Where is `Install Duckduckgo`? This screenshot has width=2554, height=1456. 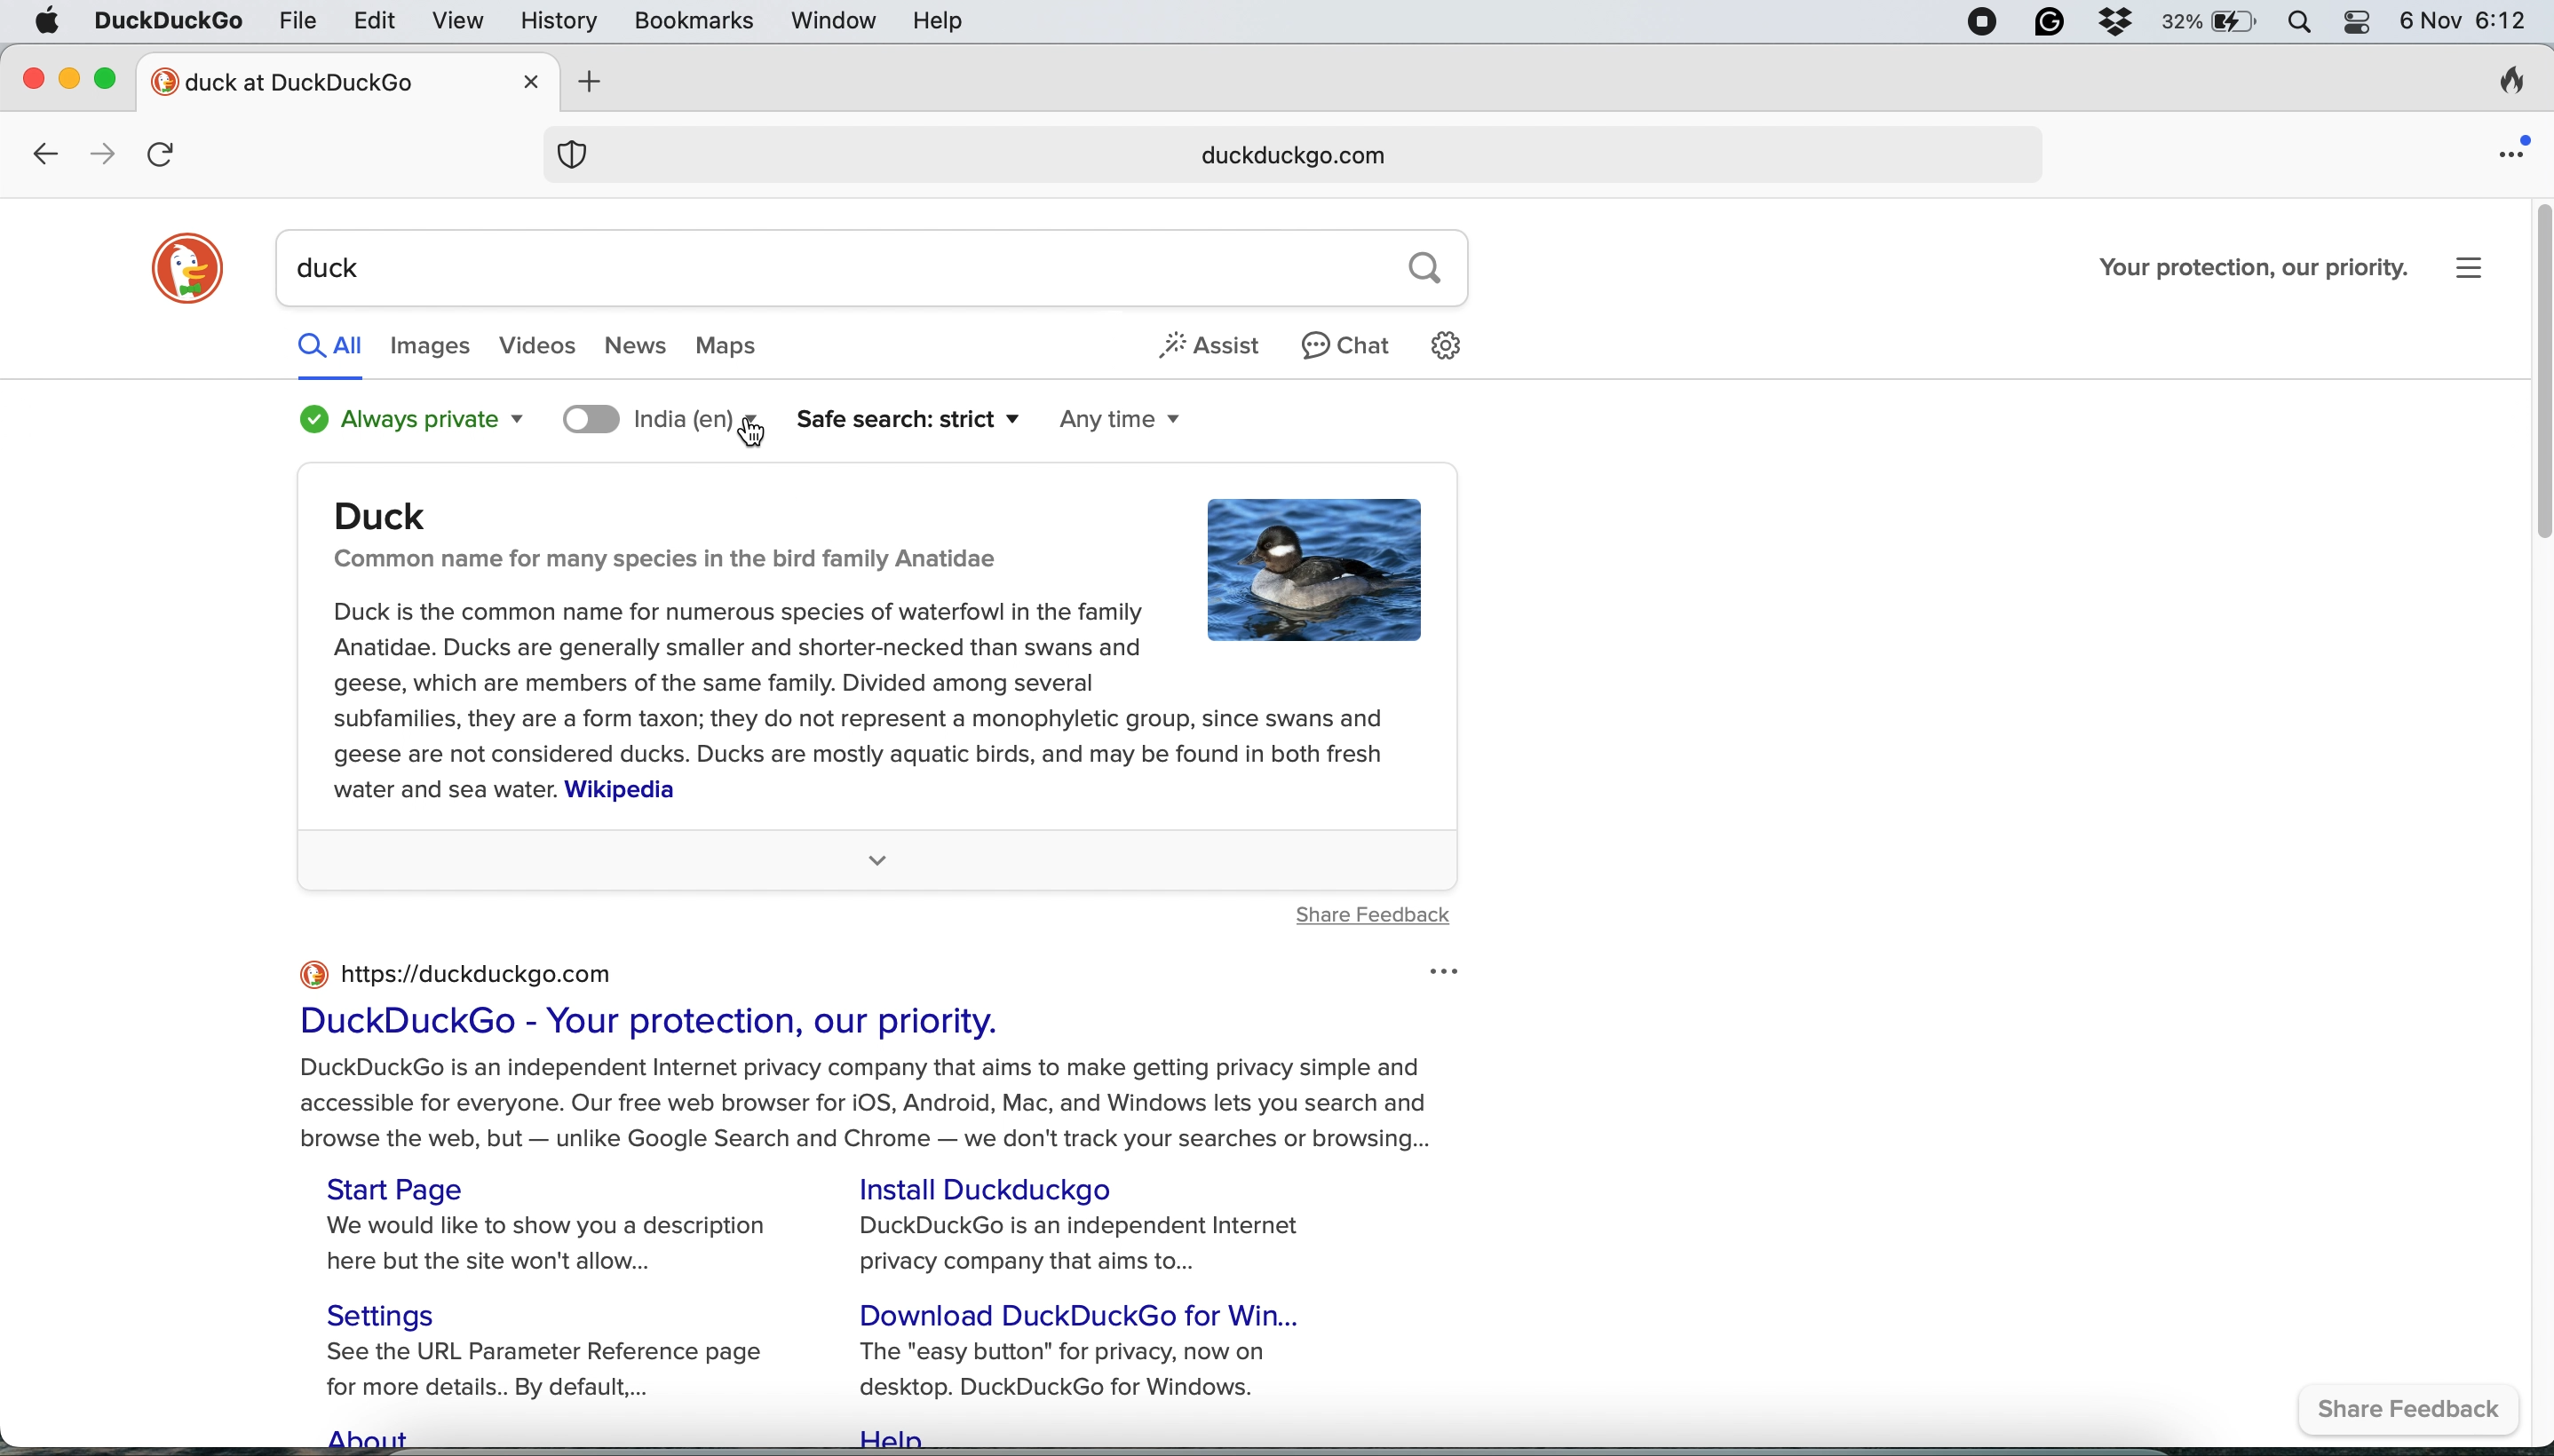
Install Duckduckgo is located at coordinates (1000, 1188).